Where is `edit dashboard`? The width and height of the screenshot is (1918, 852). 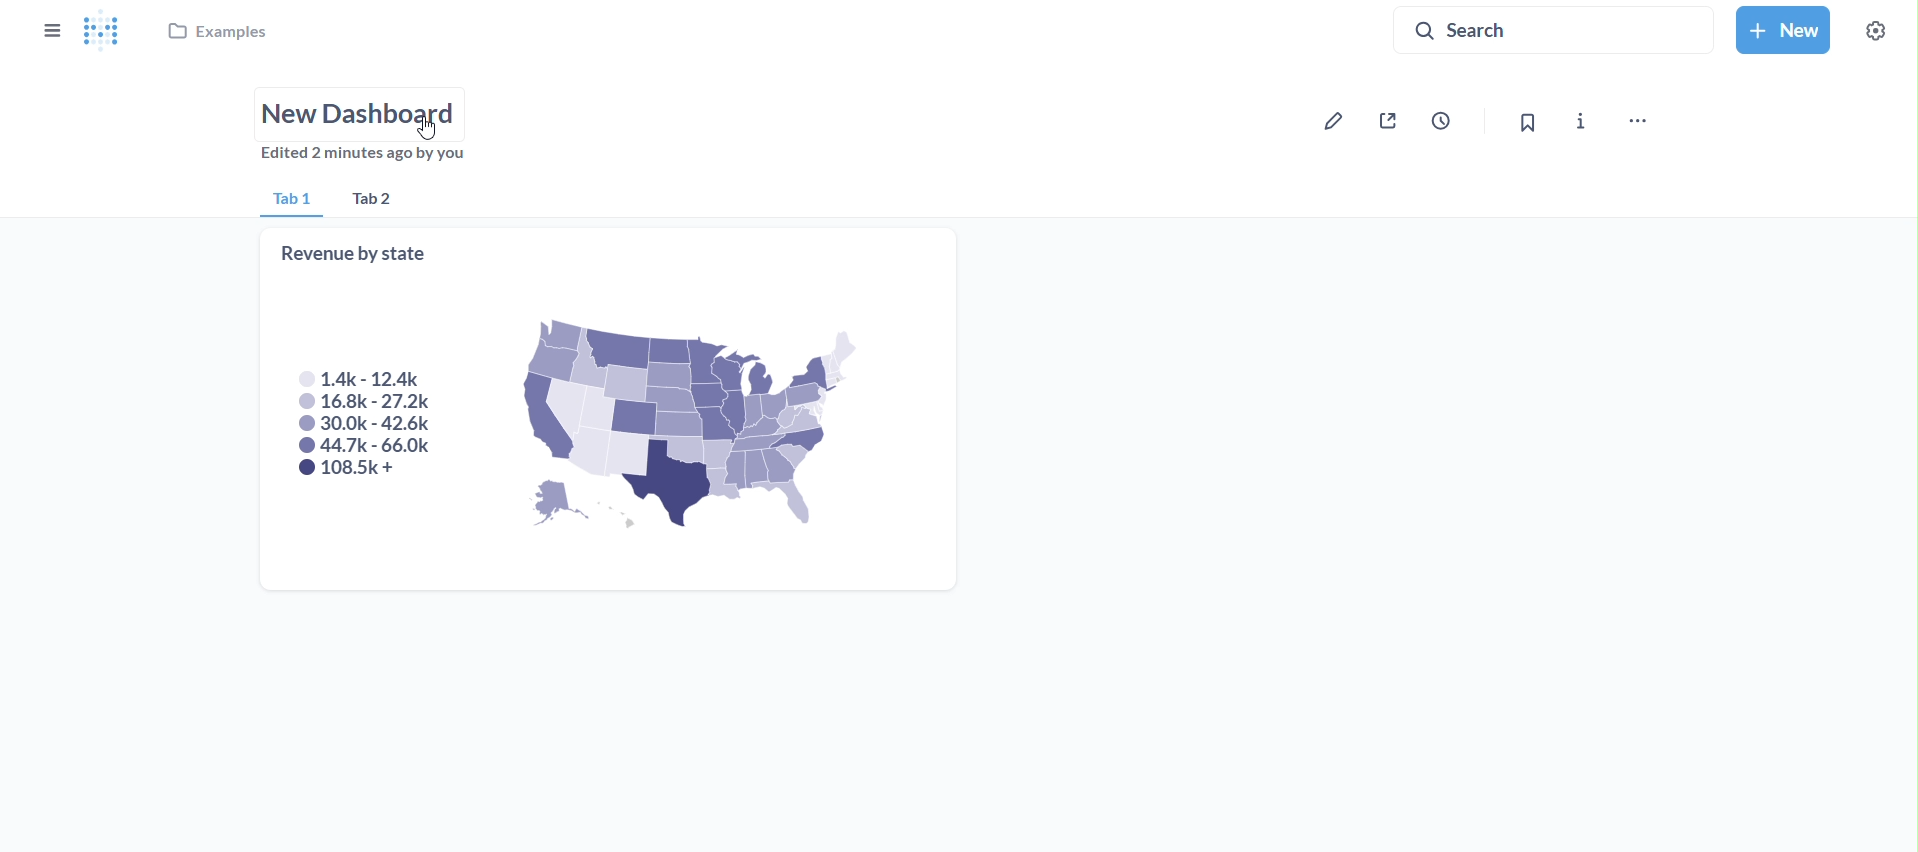
edit dashboard is located at coordinates (1336, 120).